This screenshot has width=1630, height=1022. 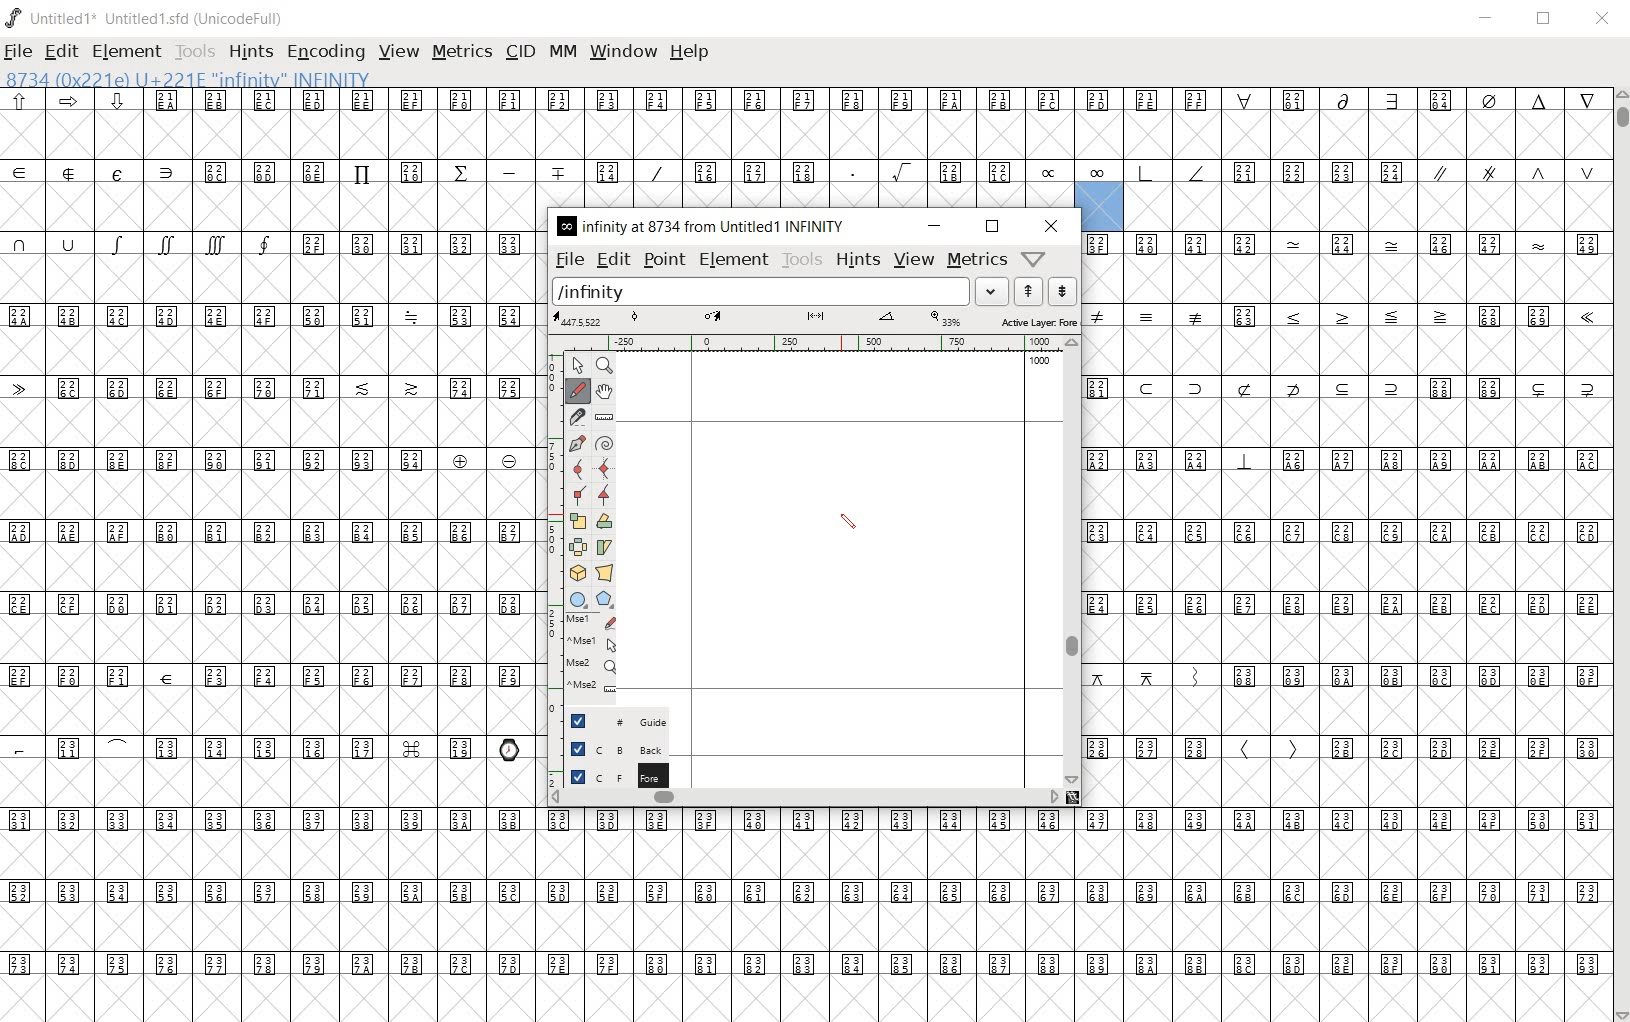 What do you see at coordinates (1540, 243) in the screenshot?
I see `symbol` at bounding box center [1540, 243].